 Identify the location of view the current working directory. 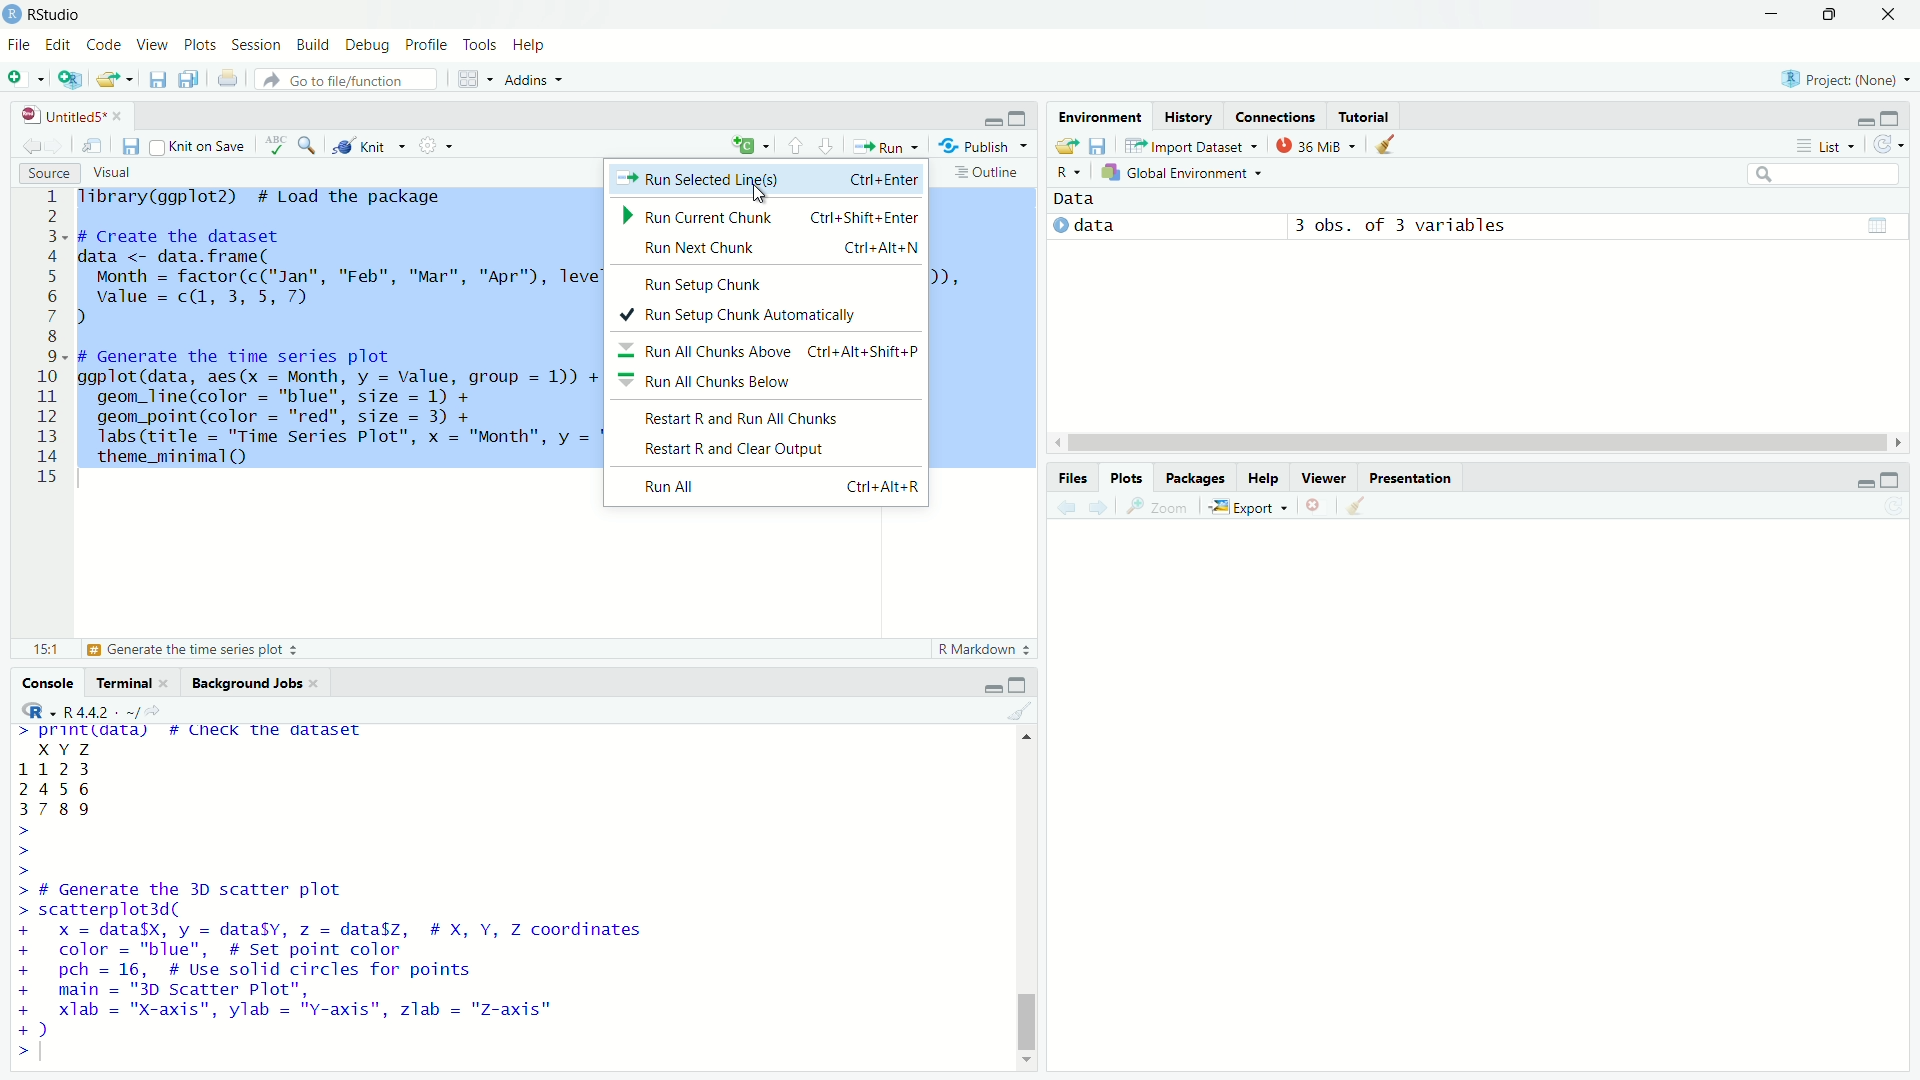
(155, 710).